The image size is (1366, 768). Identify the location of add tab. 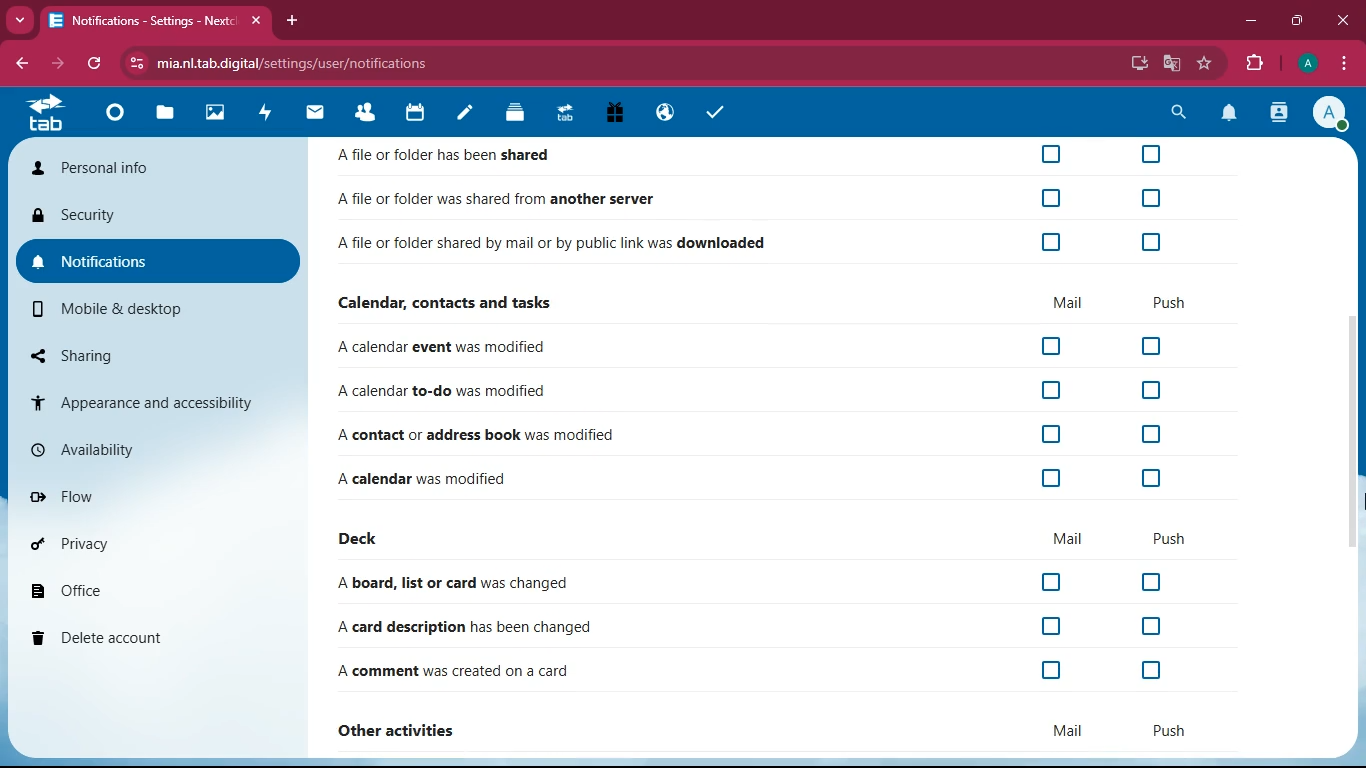
(293, 20).